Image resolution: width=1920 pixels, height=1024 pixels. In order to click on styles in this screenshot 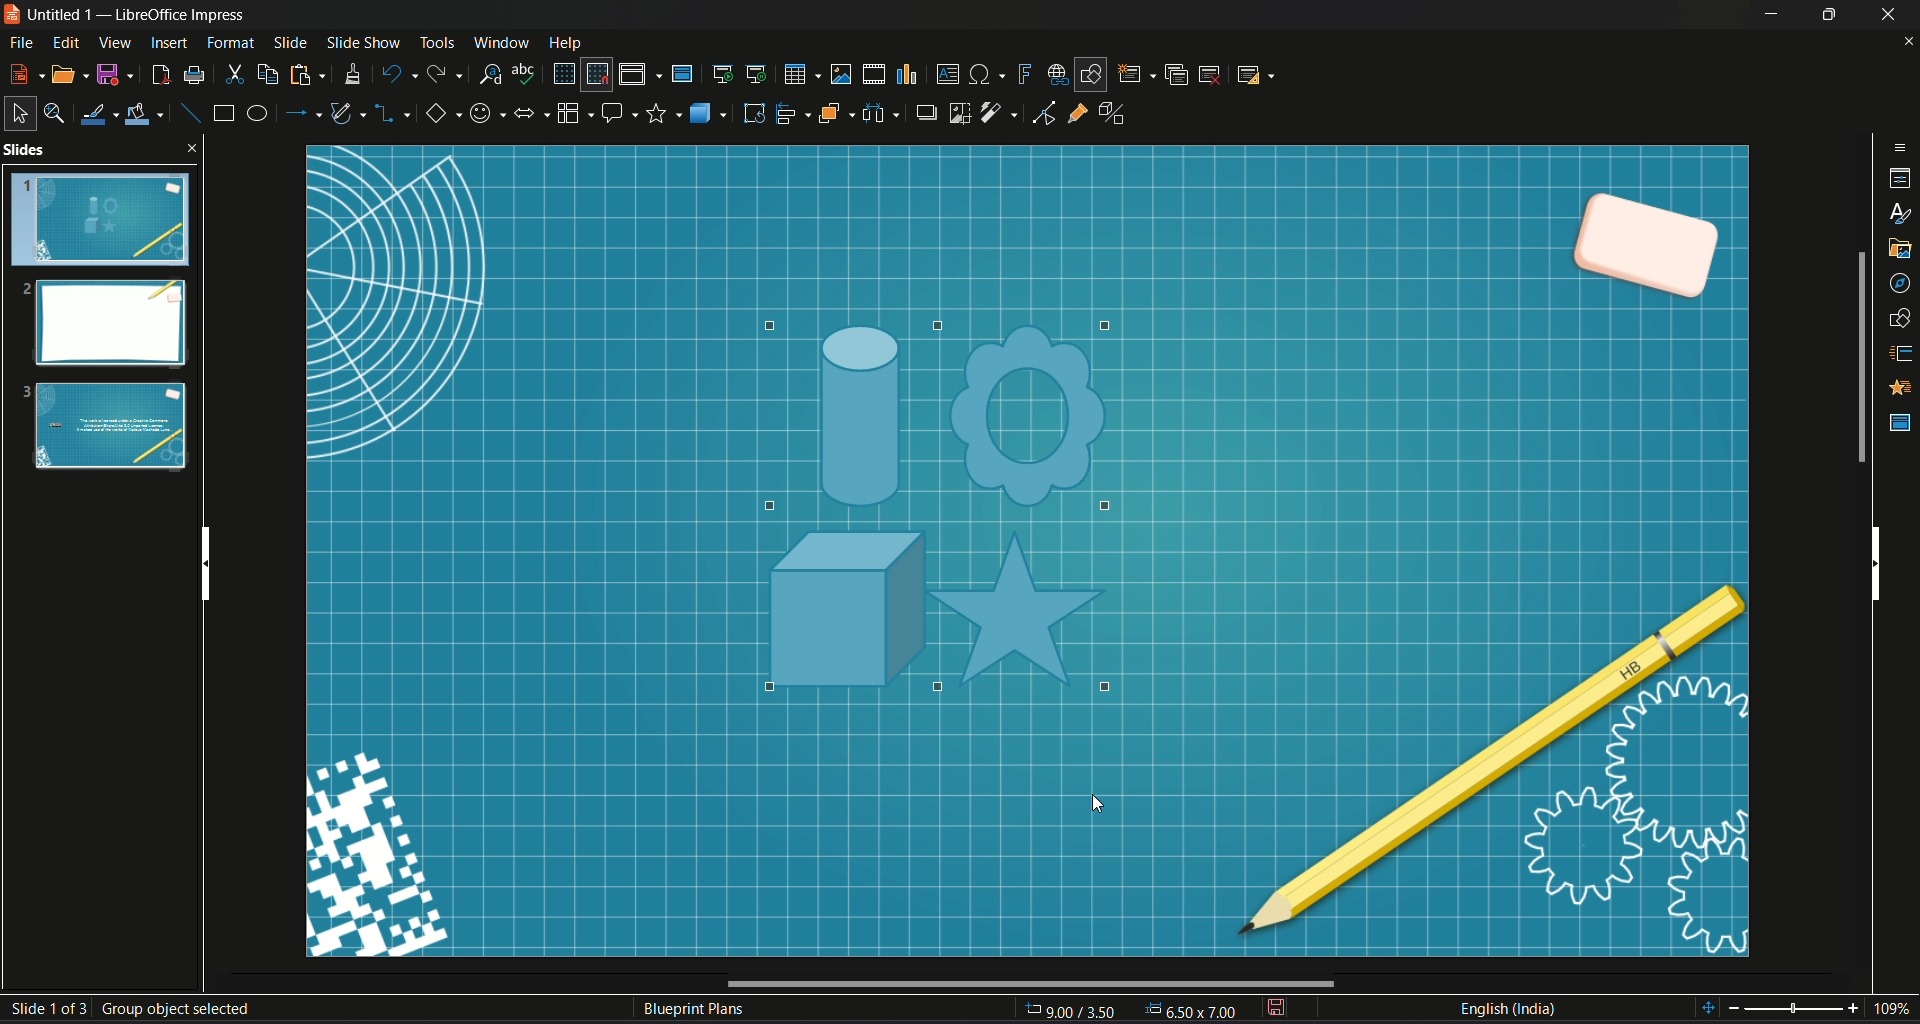, I will do `click(1902, 216)`.